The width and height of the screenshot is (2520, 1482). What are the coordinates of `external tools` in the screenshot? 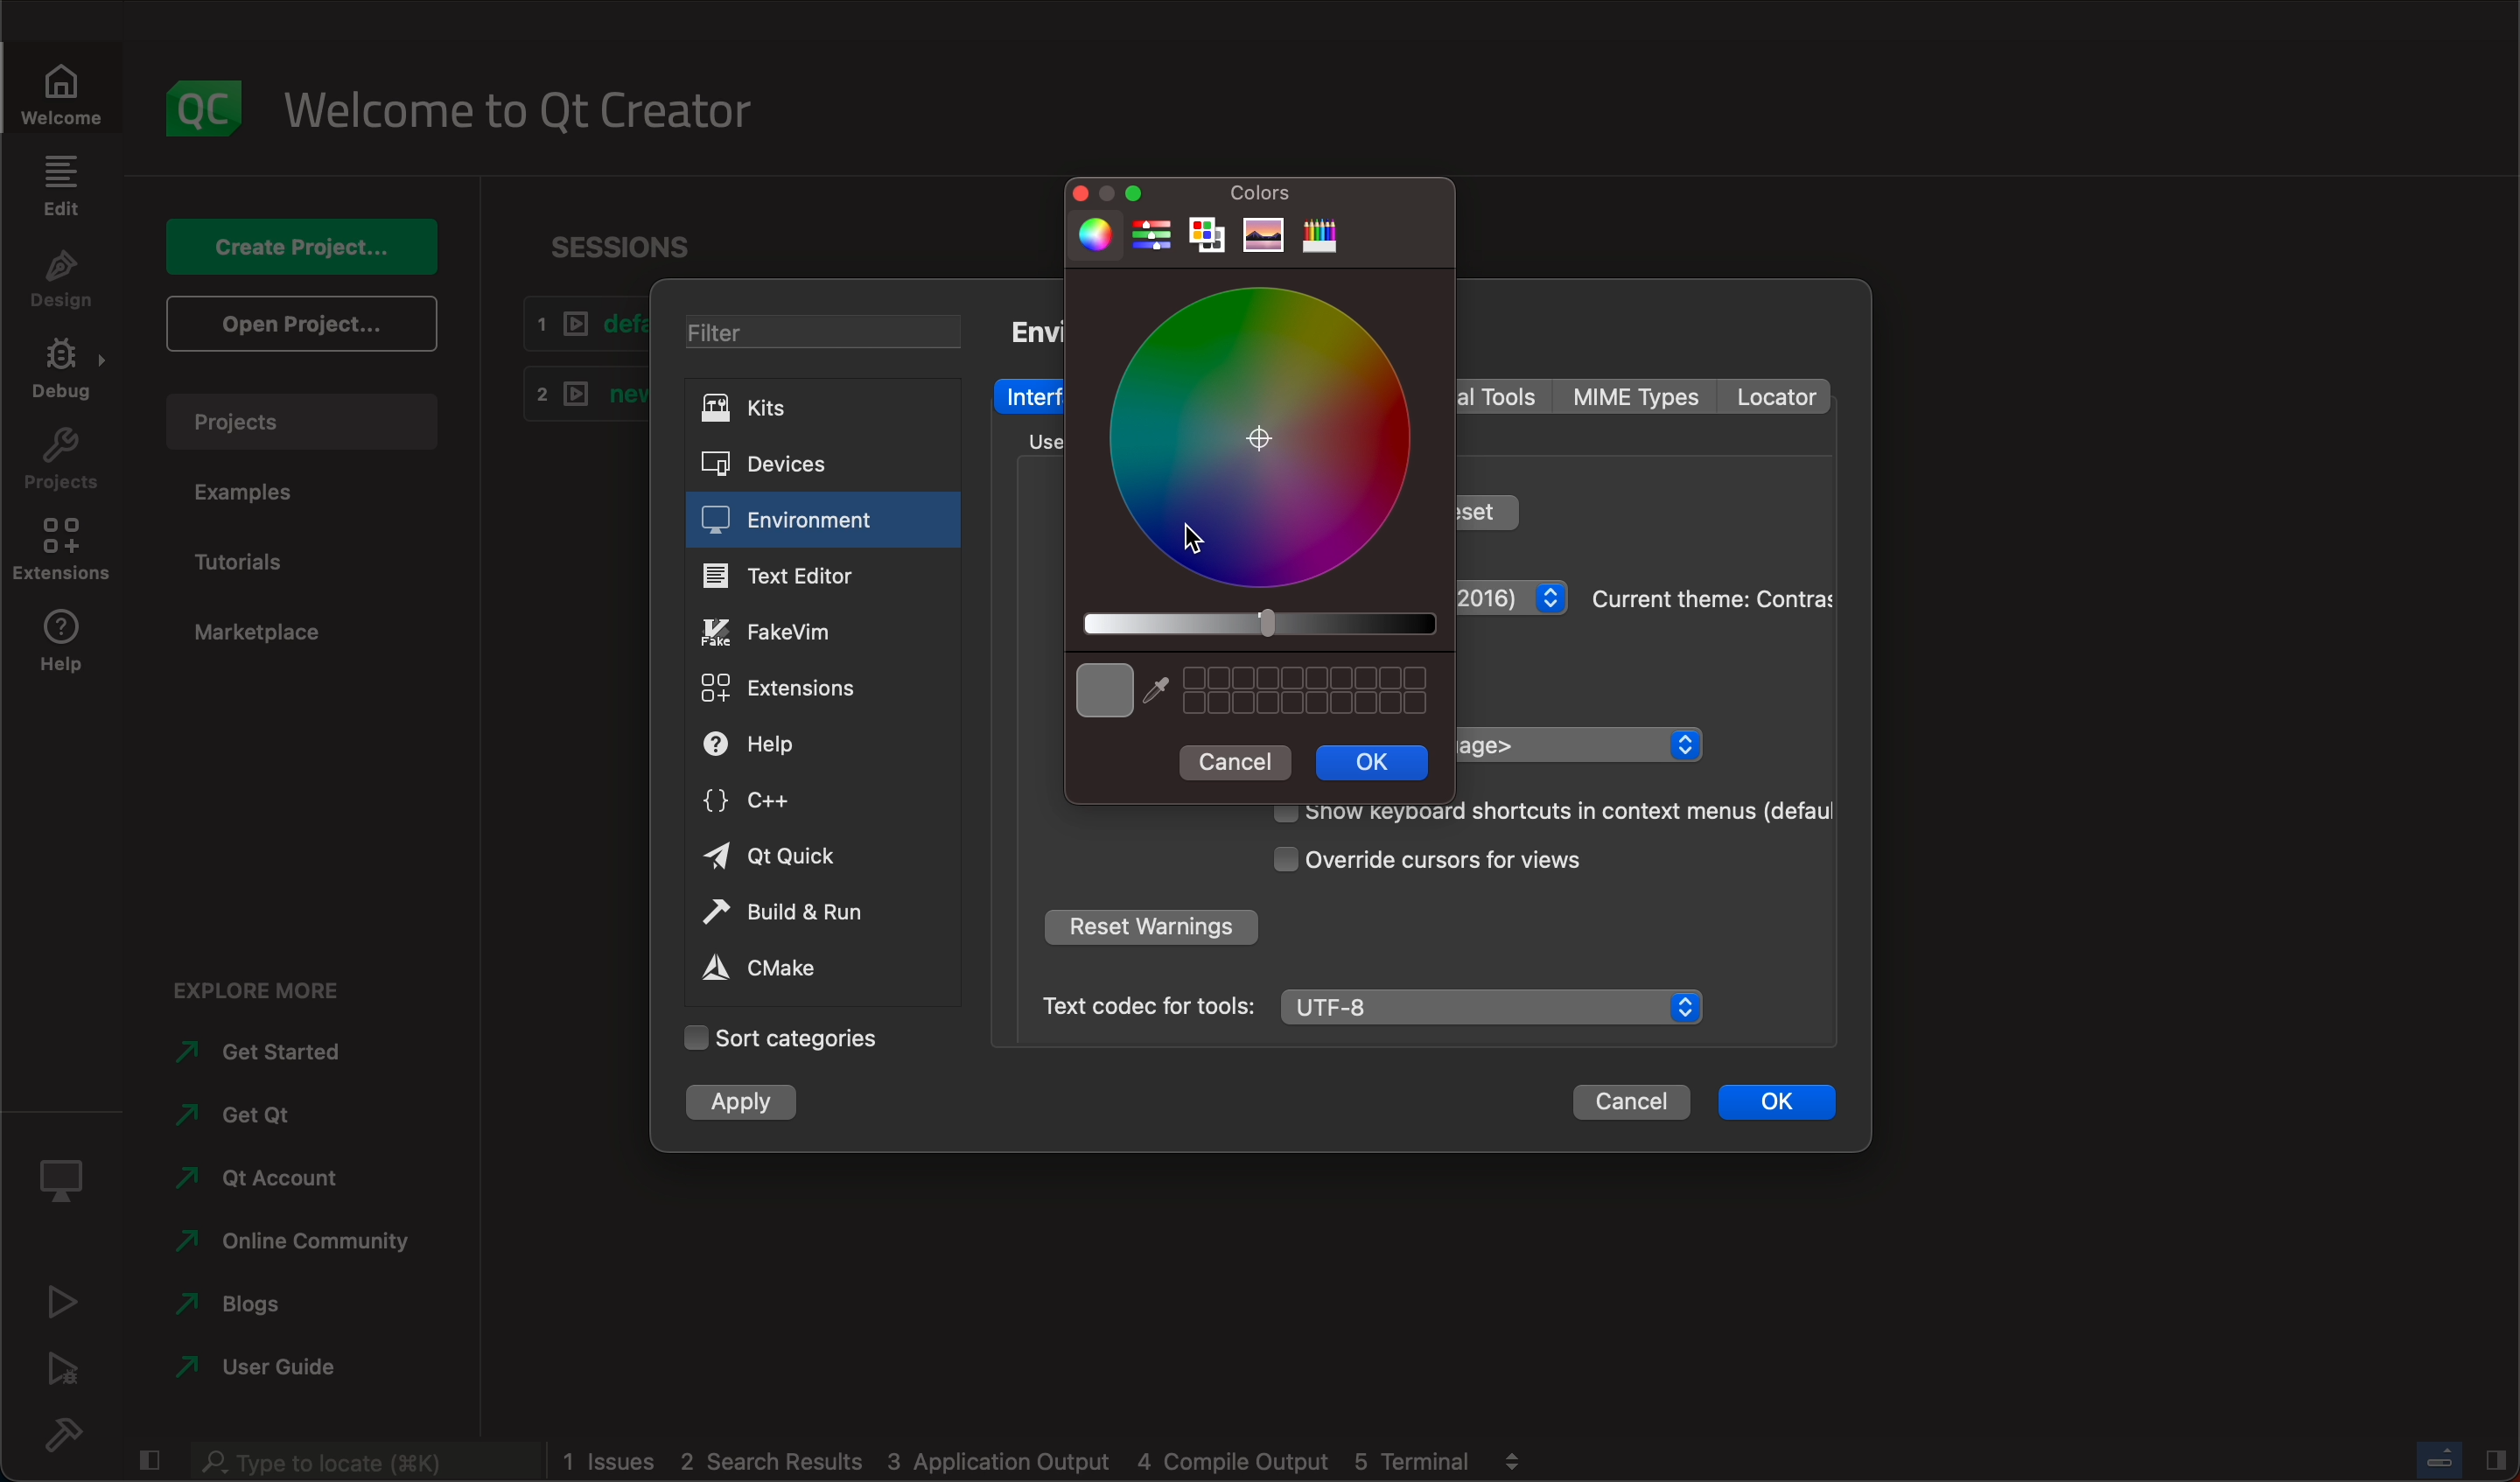 It's located at (1503, 395).